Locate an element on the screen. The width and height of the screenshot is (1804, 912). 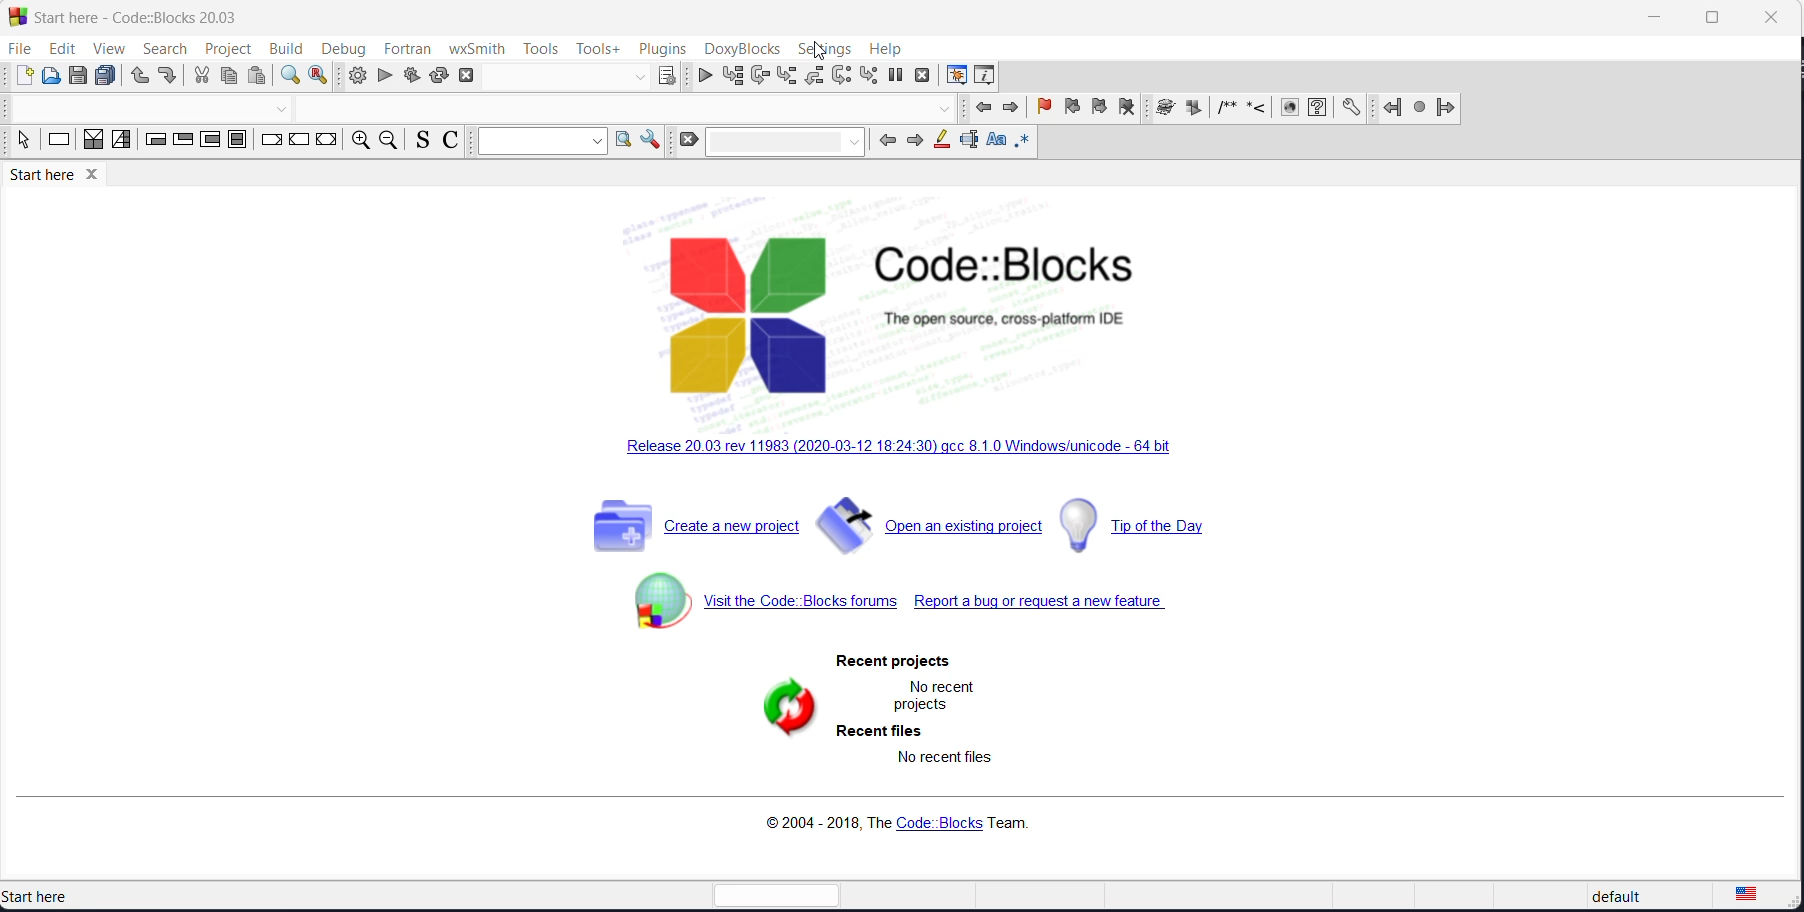
block instruction is located at coordinates (236, 141).